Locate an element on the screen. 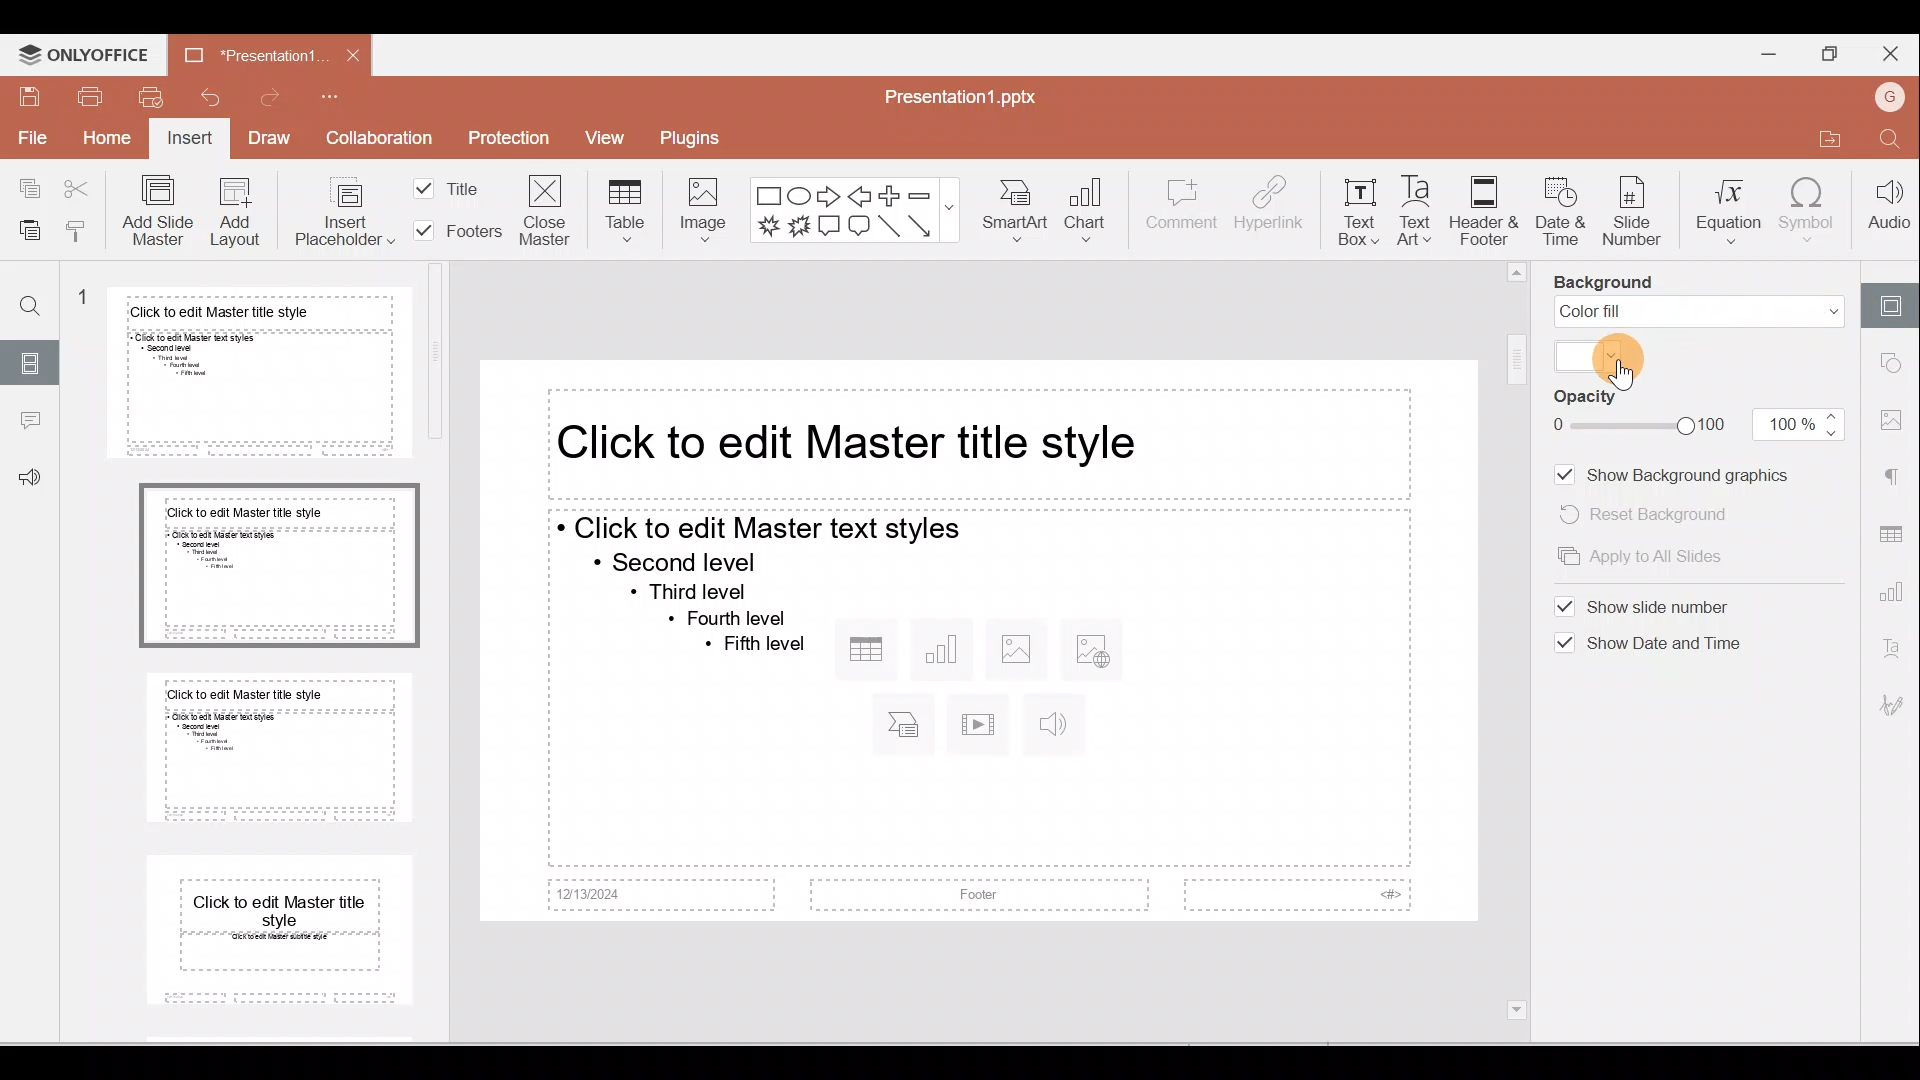 The width and height of the screenshot is (1920, 1080). opacity value is located at coordinates (1801, 424).